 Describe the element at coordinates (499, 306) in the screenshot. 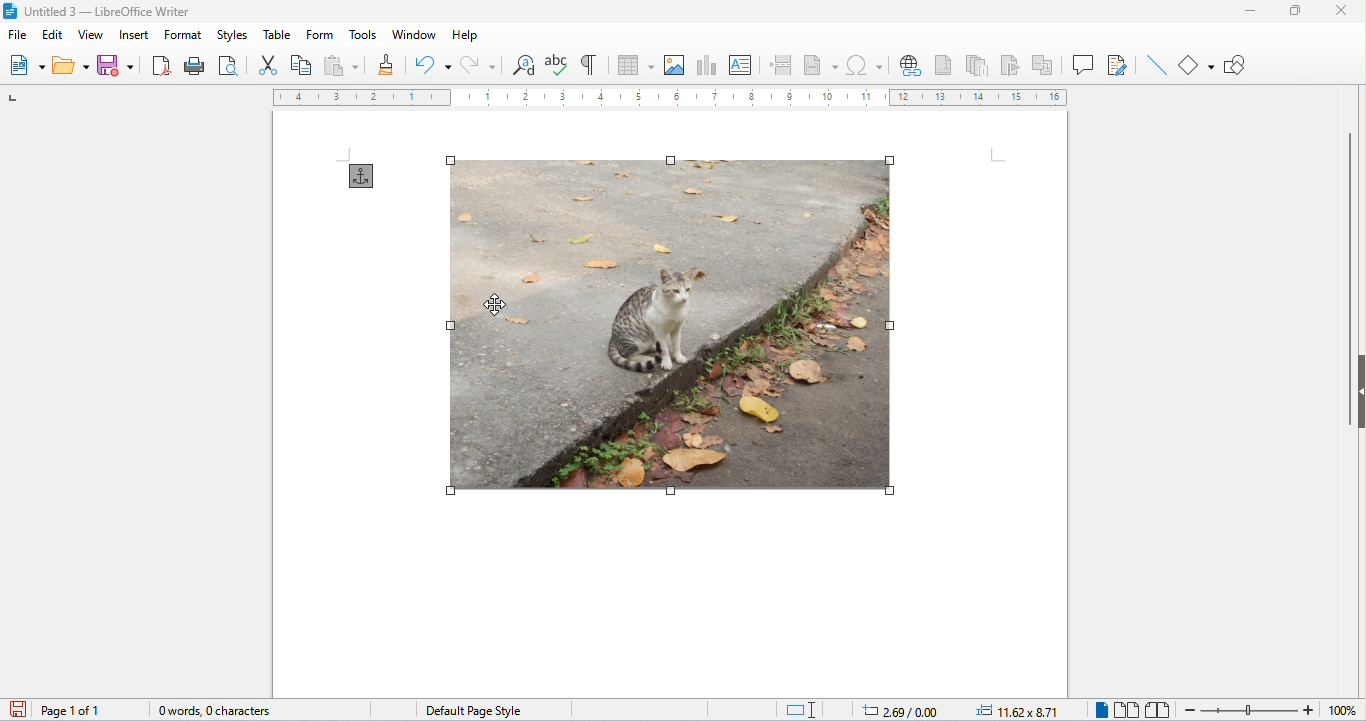

I see `cursor` at that location.